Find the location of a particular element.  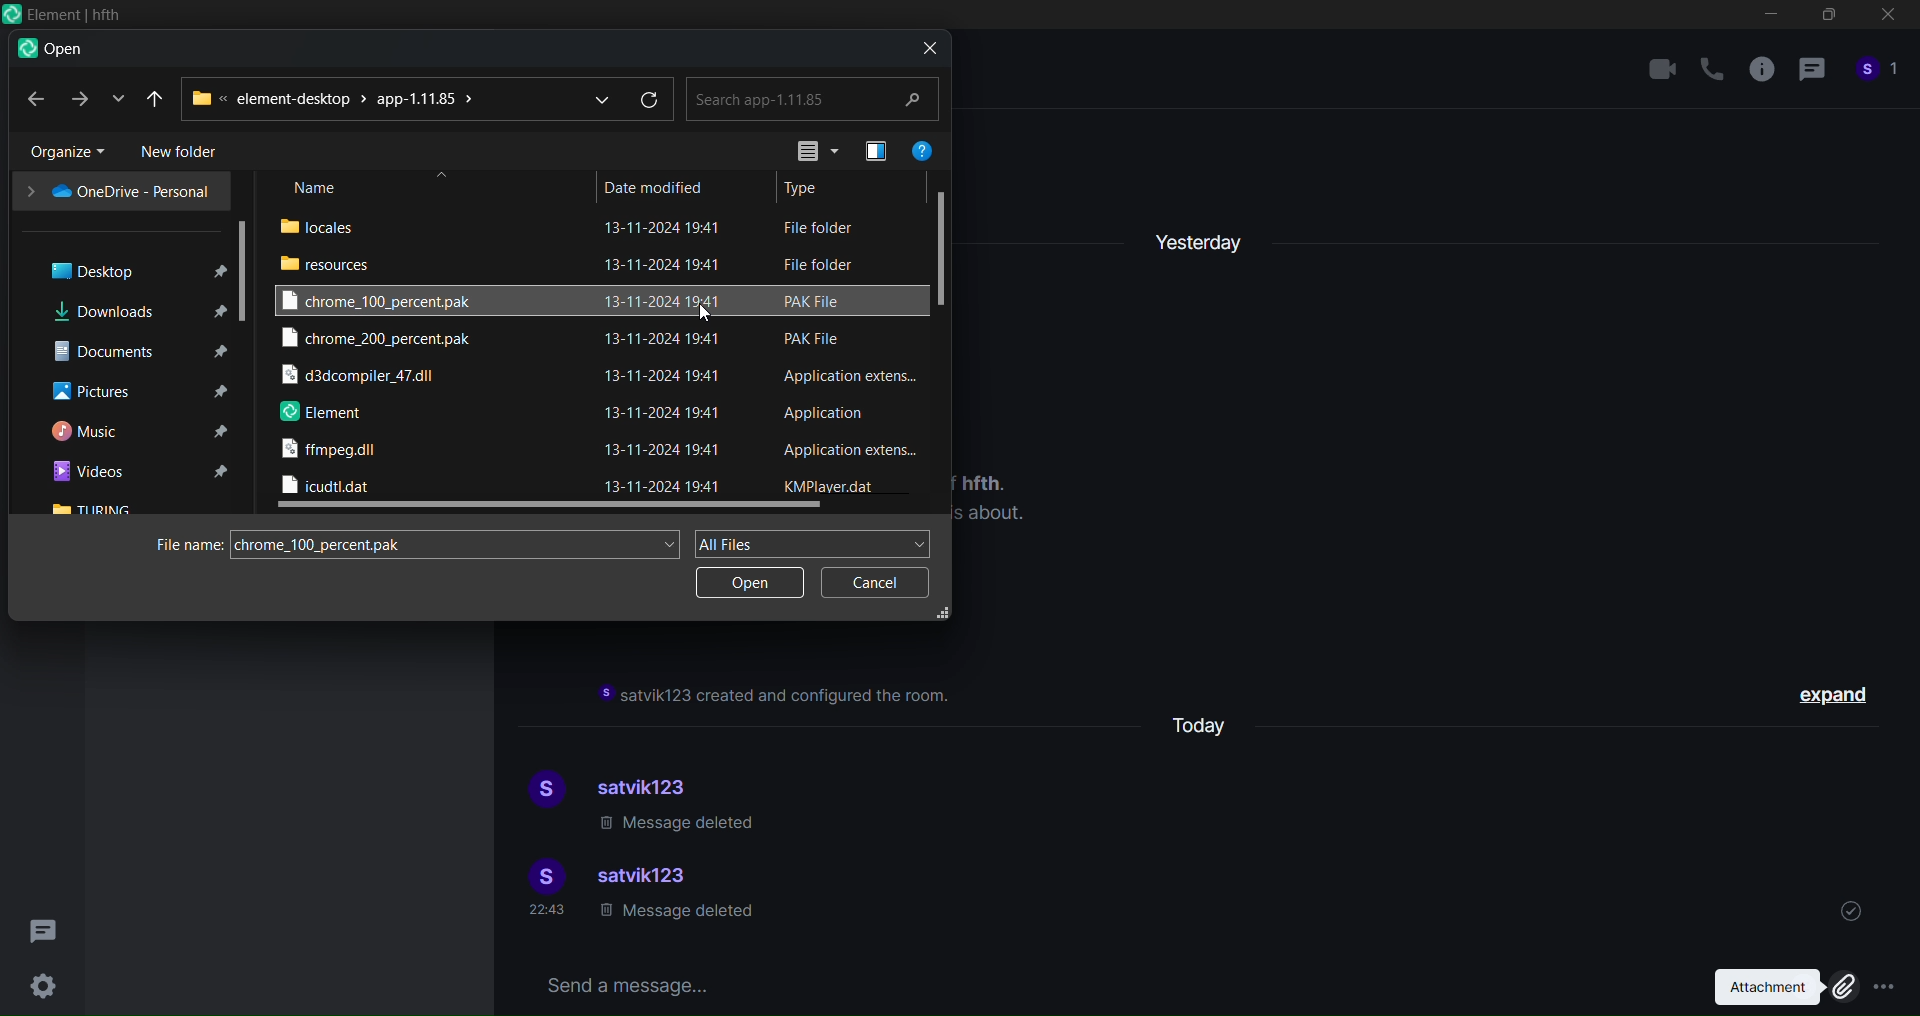

type is located at coordinates (809, 188).